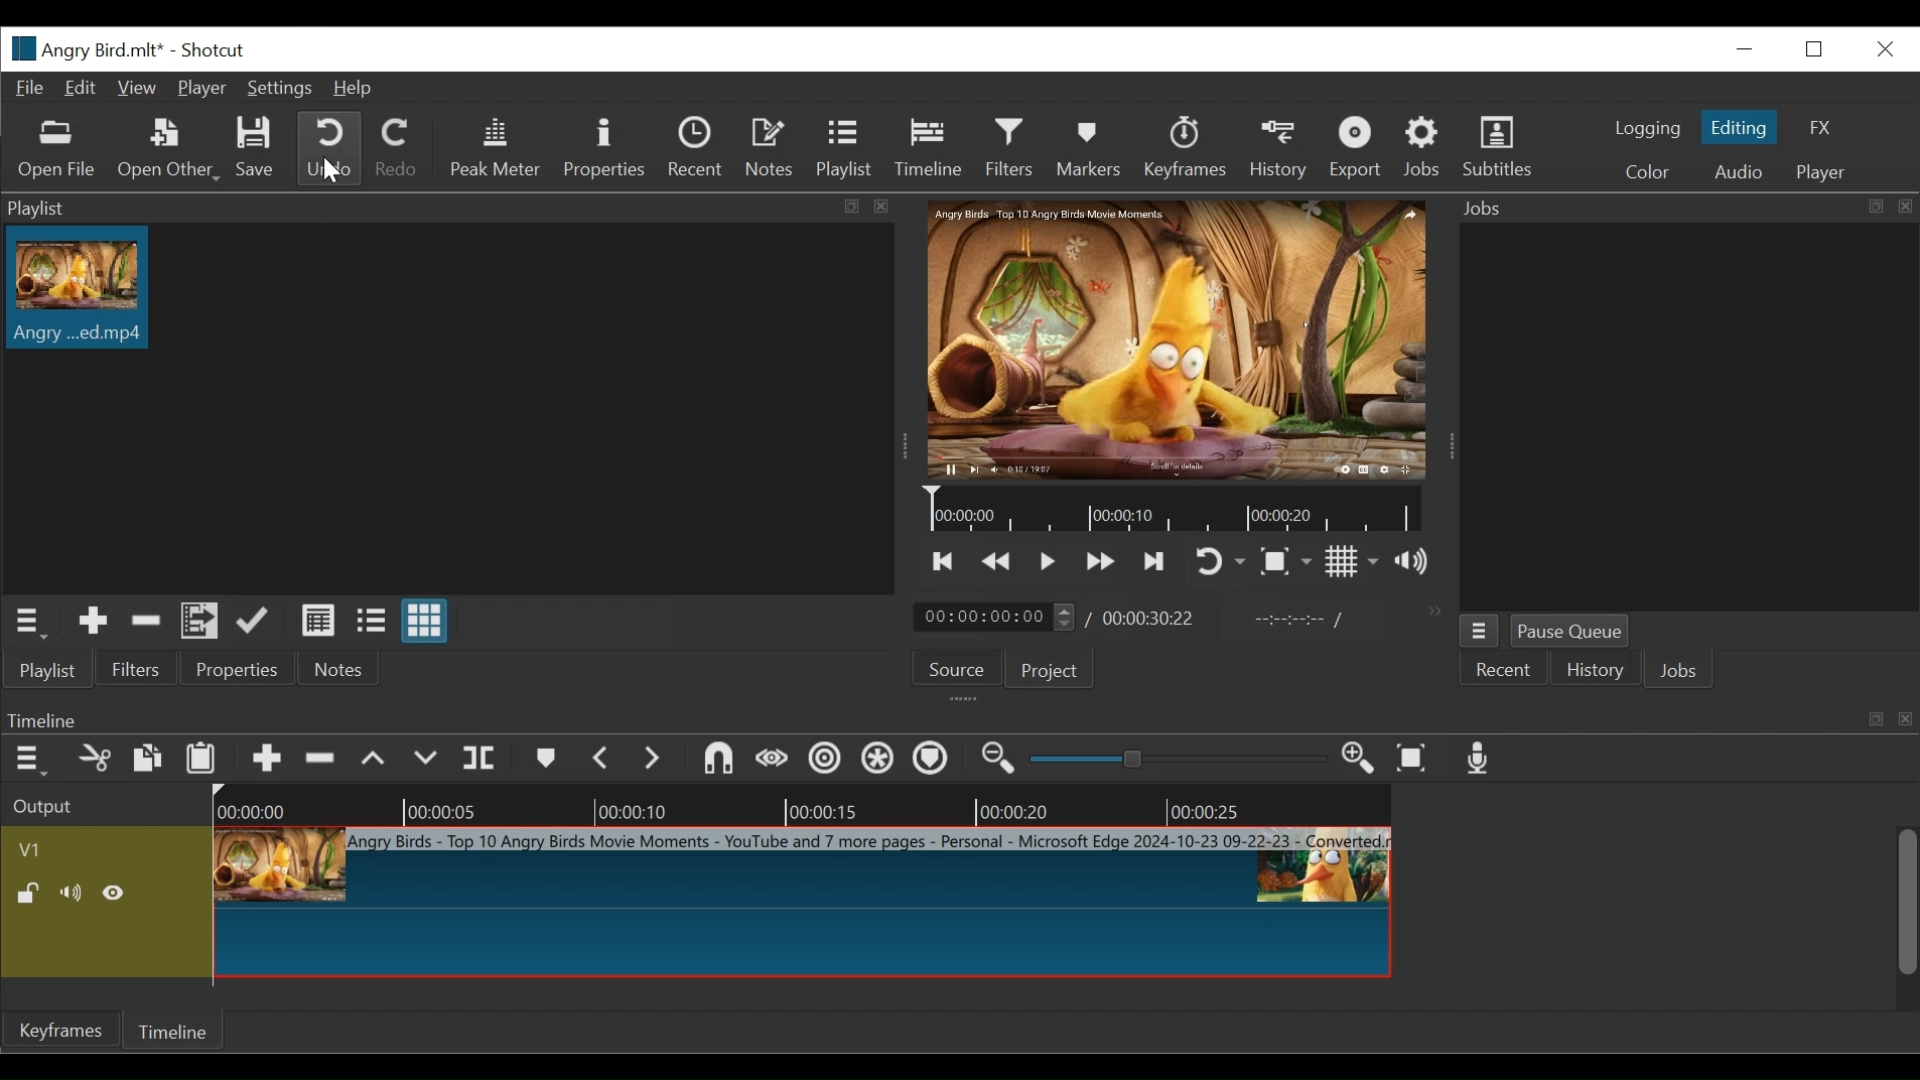 This screenshot has width=1920, height=1080. Describe the element at coordinates (1421, 147) in the screenshot. I see `Jobs` at that location.